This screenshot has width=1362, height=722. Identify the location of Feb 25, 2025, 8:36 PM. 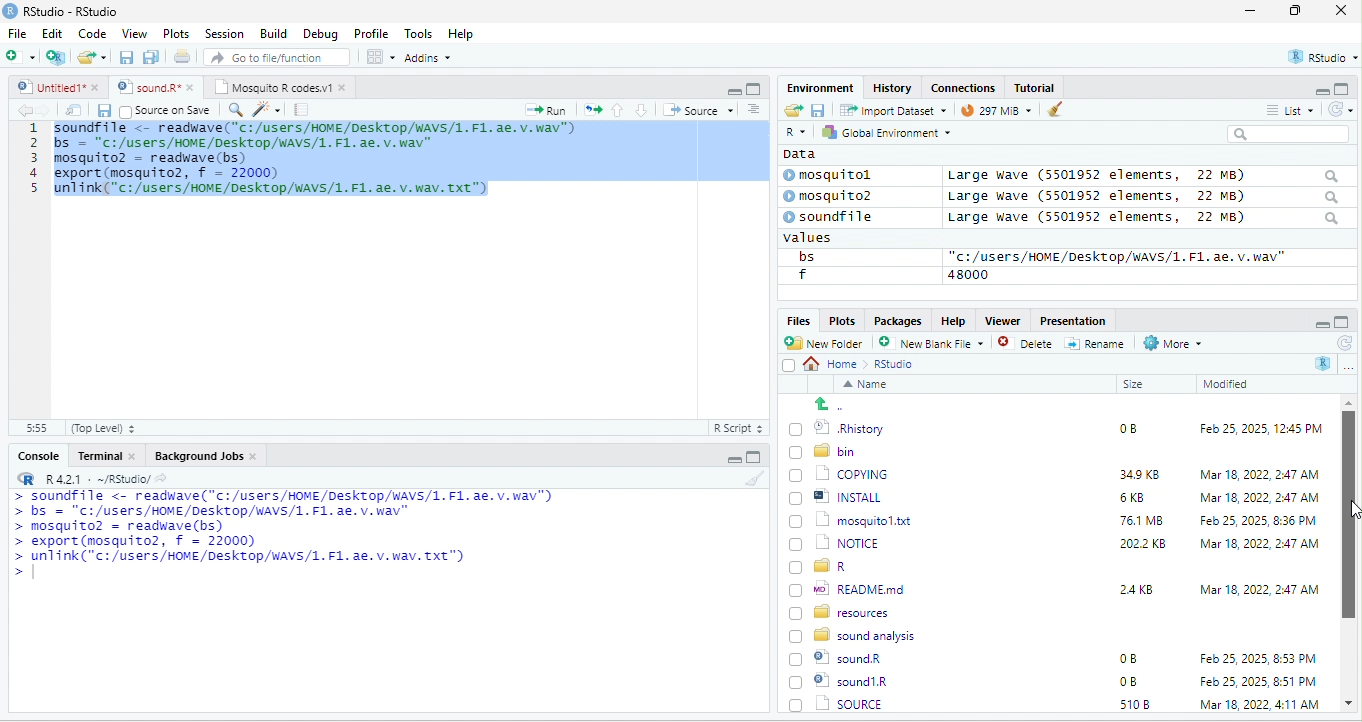
(1254, 520).